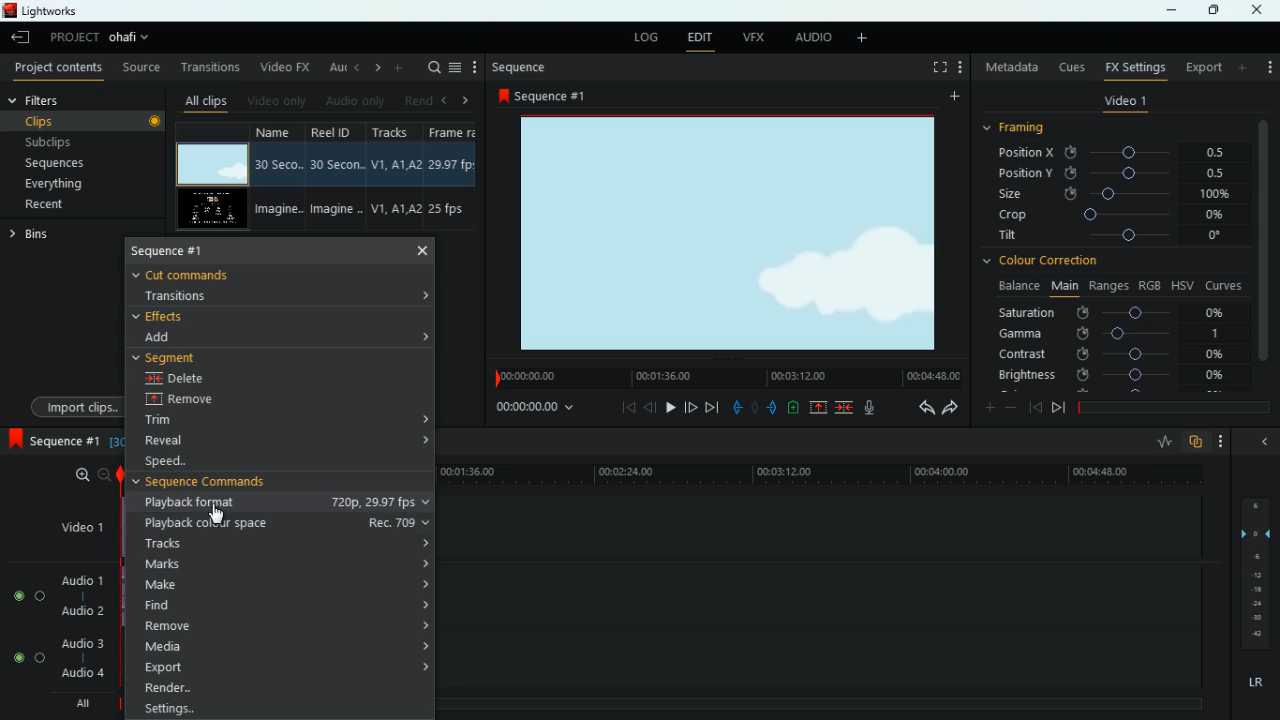  What do you see at coordinates (186, 460) in the screenshot?
I see `speed` at bounding box center [186, 460].